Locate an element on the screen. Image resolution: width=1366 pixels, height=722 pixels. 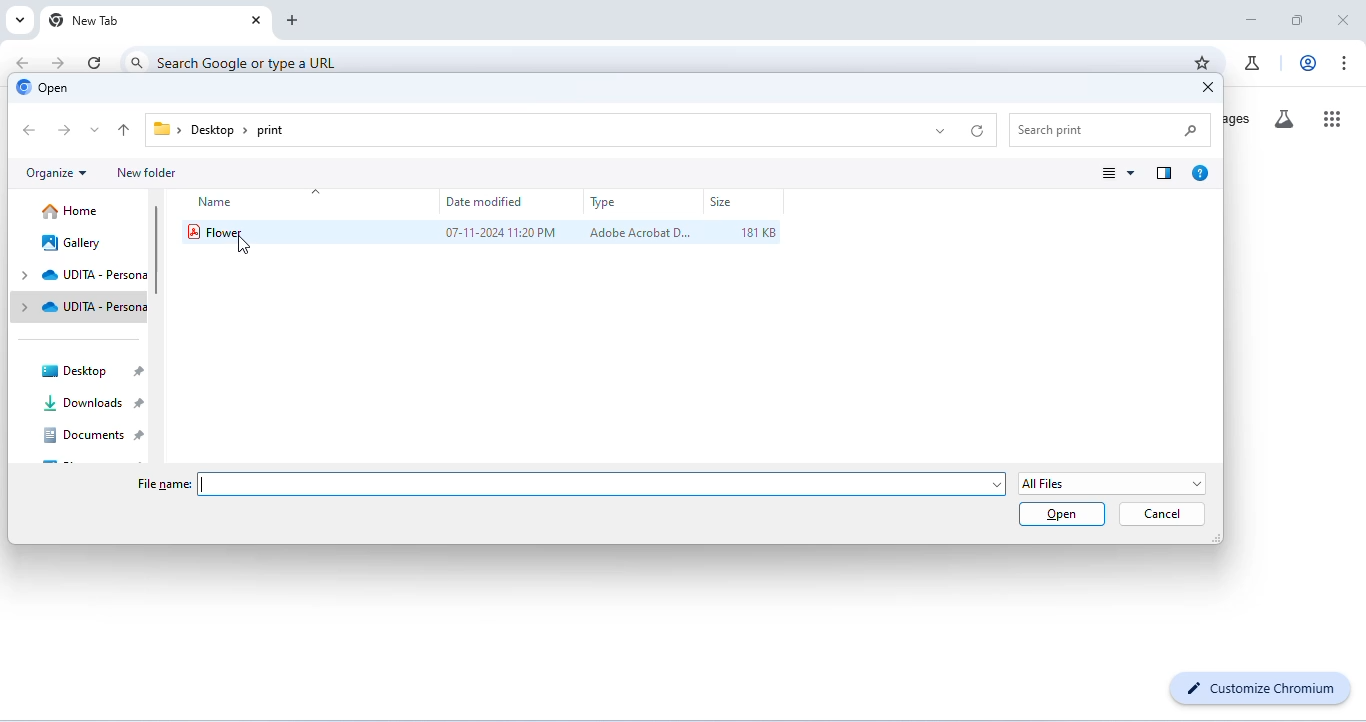
next folder is located at coordinates (66, 130).